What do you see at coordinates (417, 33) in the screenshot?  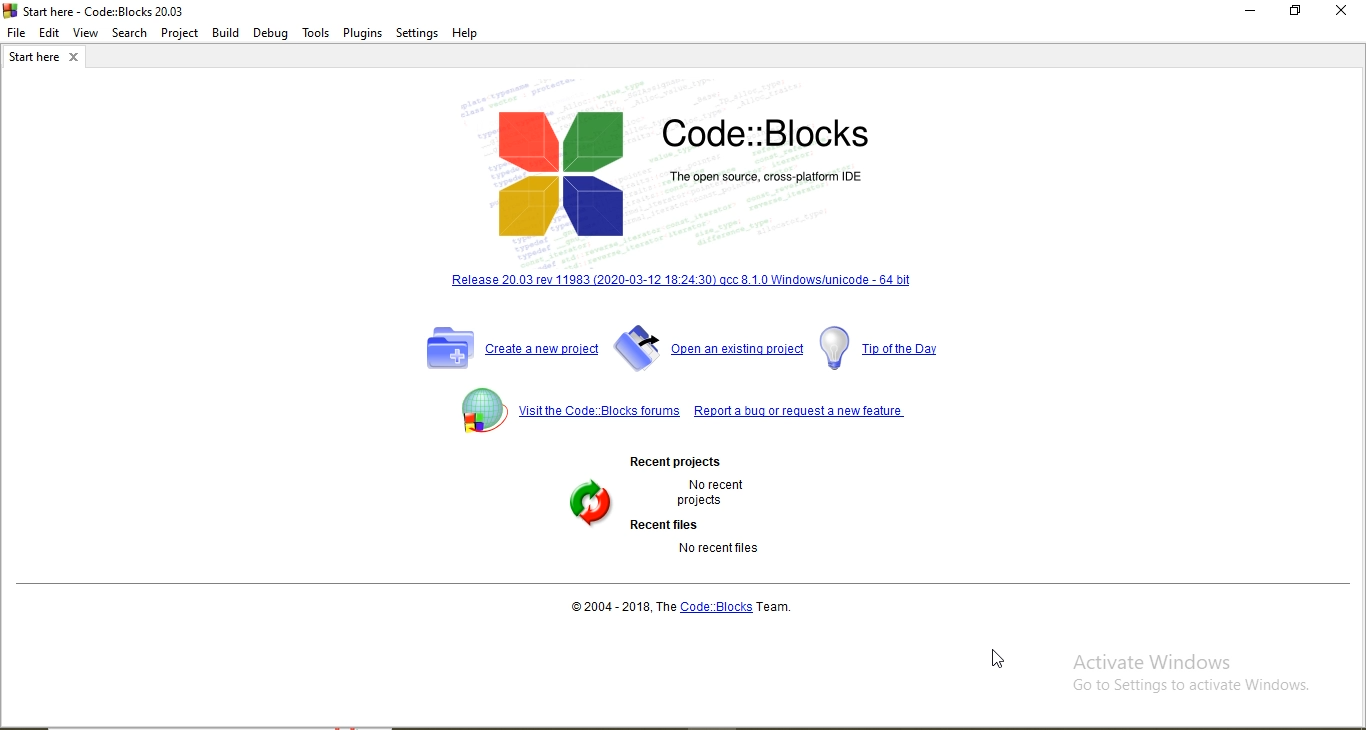 I see `Settings ` at bounding box center [417, 33].